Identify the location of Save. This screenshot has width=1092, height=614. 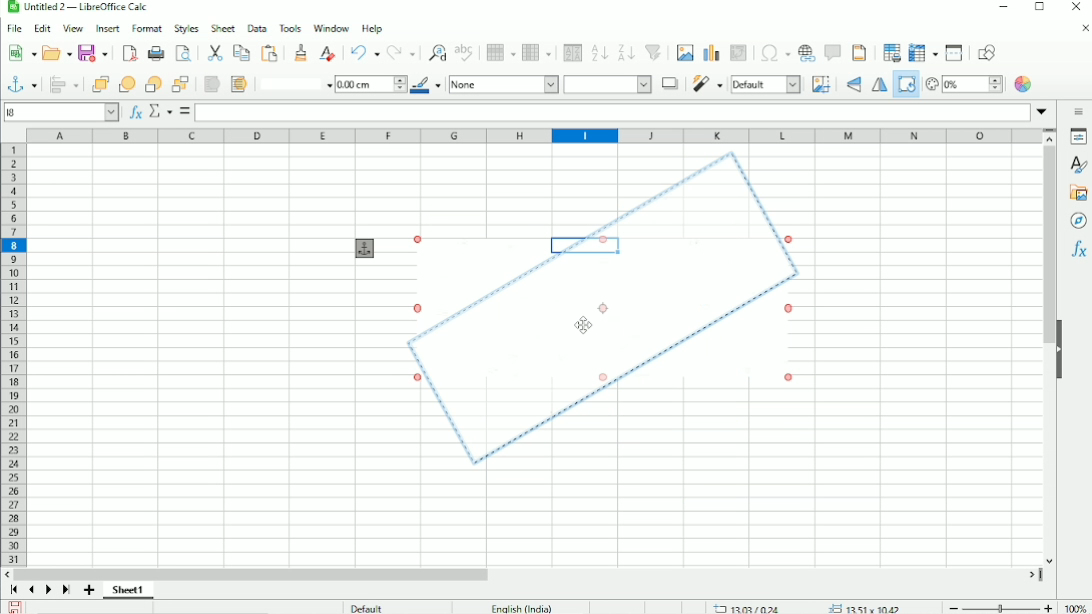
(15, 607).